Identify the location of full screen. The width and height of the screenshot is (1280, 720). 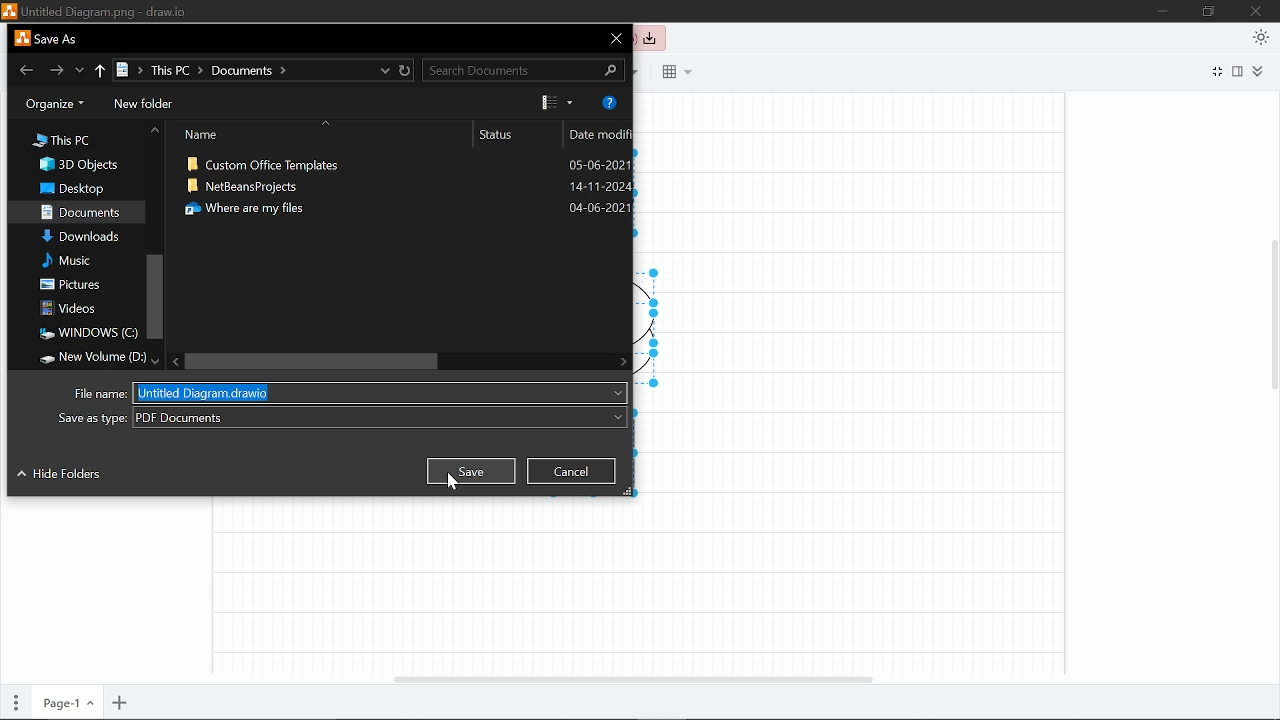
(1218, 70).